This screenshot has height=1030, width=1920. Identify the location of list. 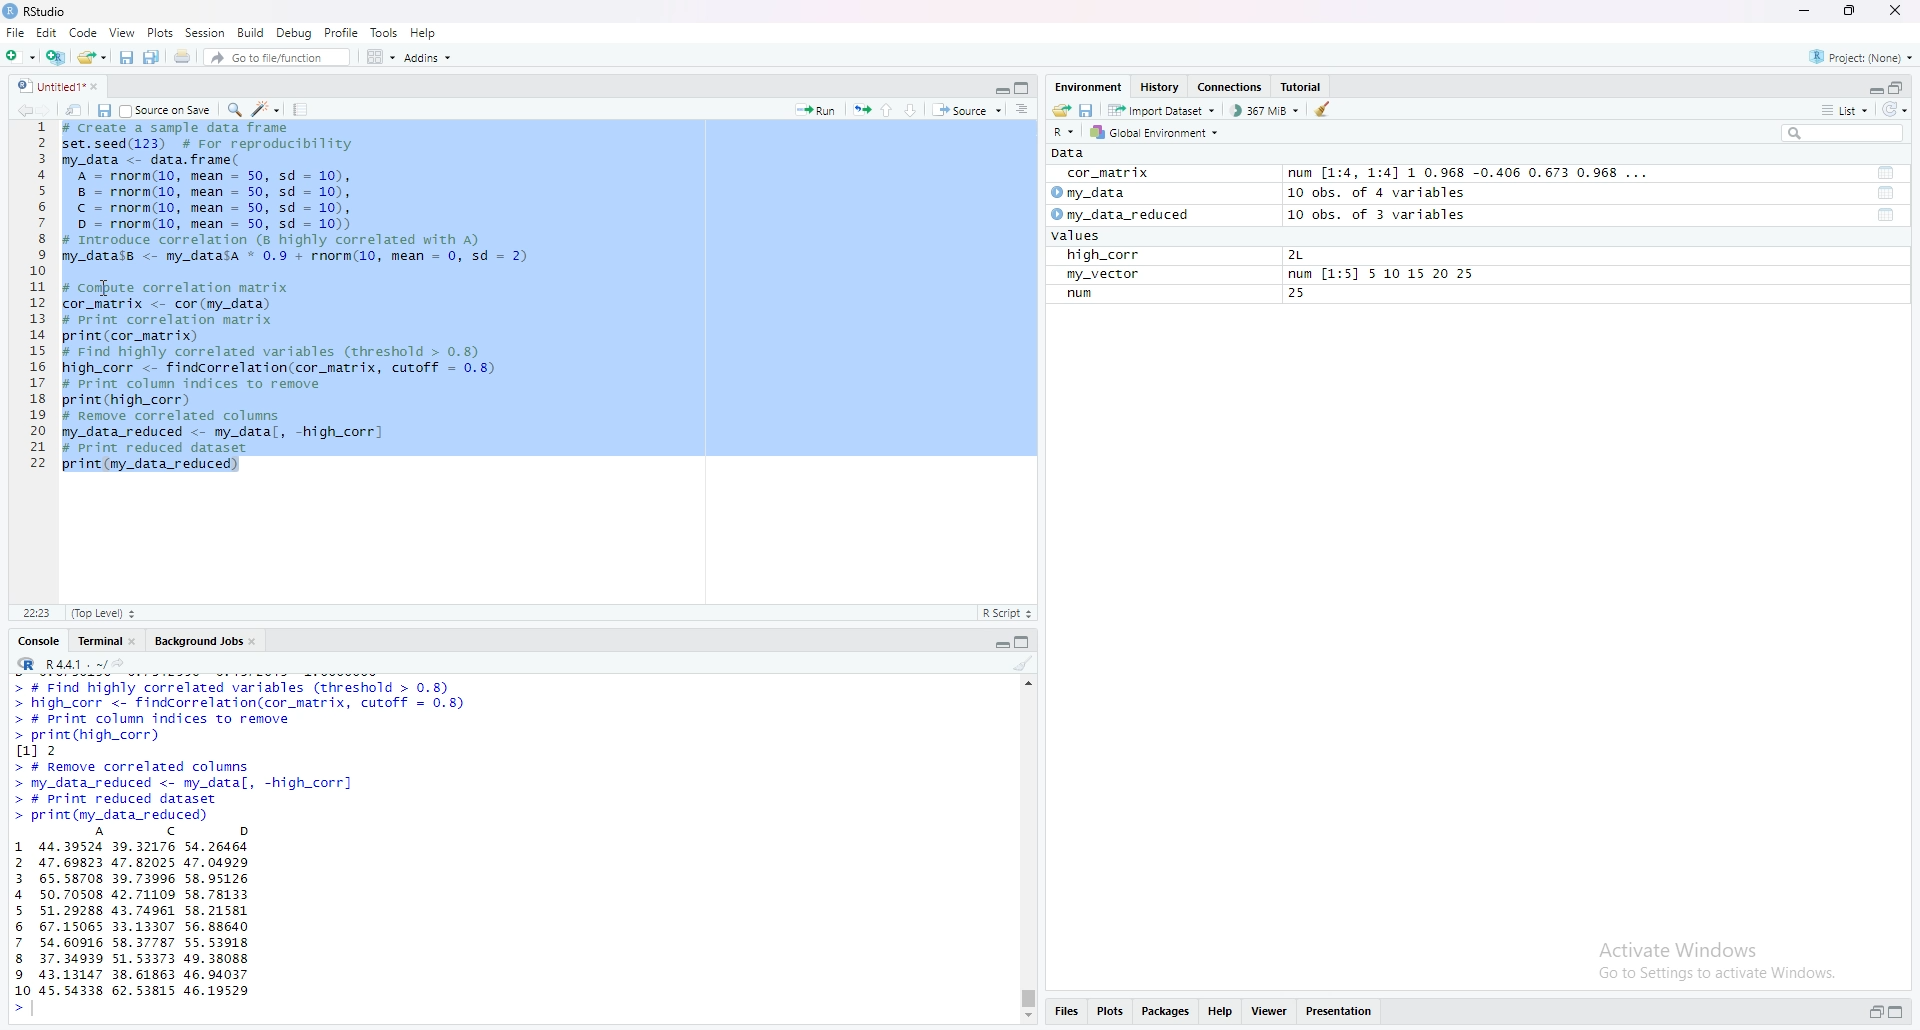
(1845, 111).